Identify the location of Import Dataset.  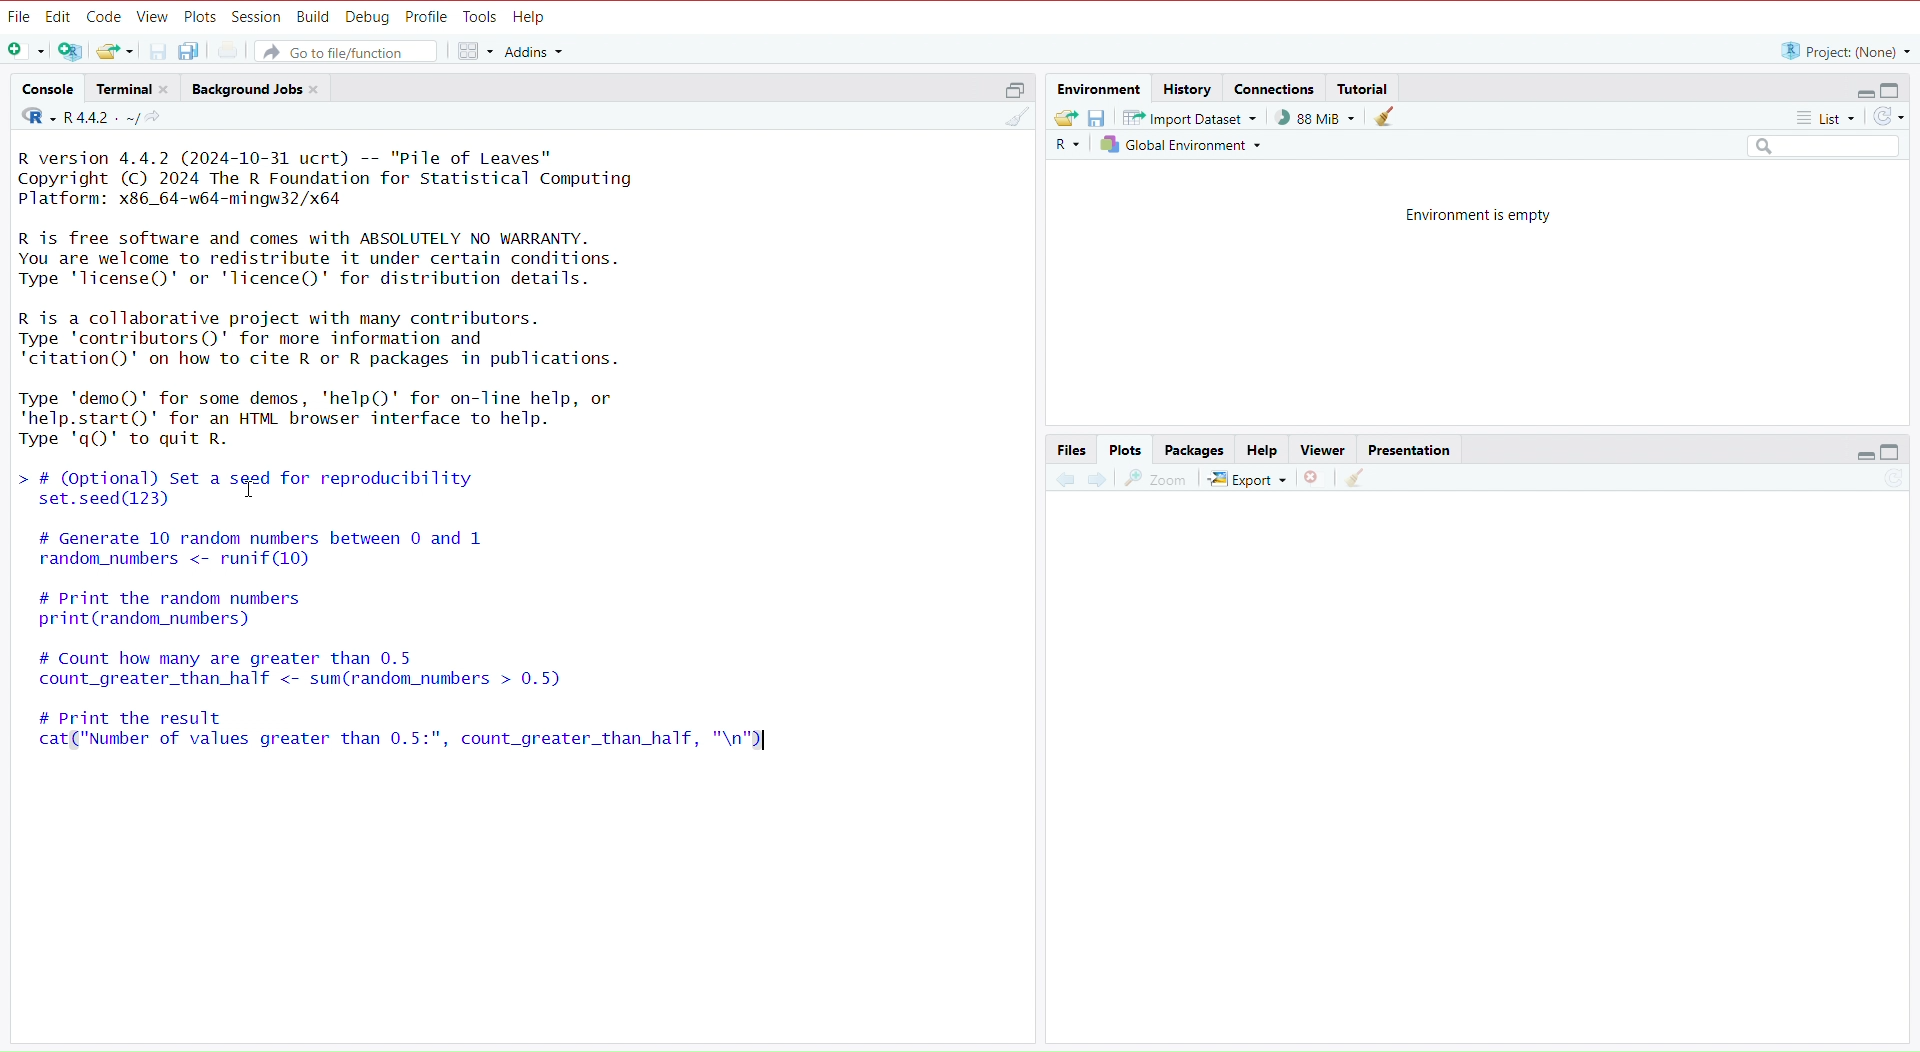
(1185, 116).